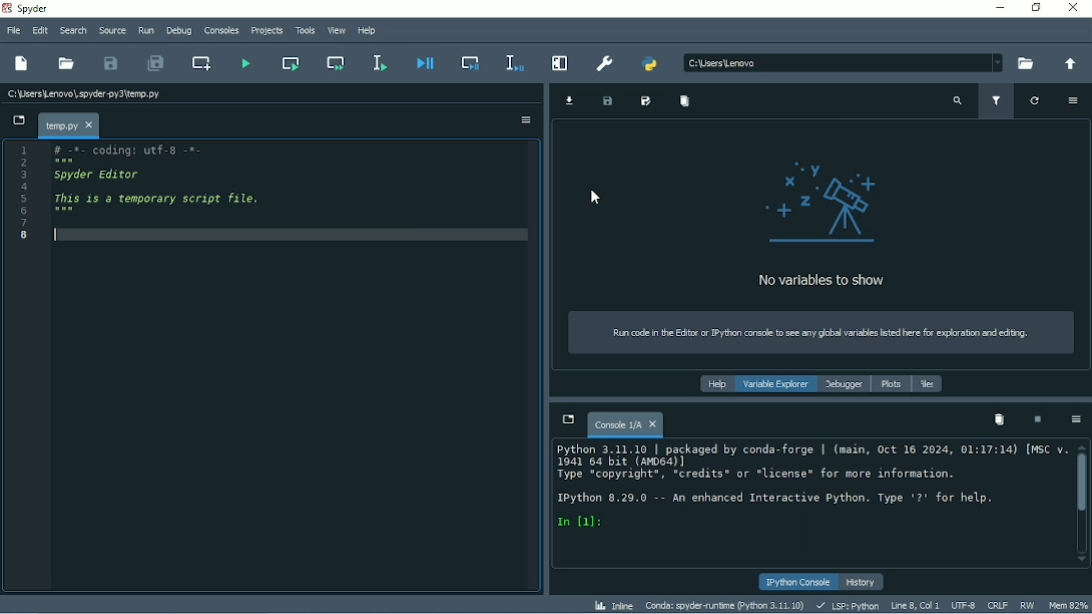 Image resolution: width=1092 pixels, height=614 pixels. I want to click on RW, so click(1026, 604).